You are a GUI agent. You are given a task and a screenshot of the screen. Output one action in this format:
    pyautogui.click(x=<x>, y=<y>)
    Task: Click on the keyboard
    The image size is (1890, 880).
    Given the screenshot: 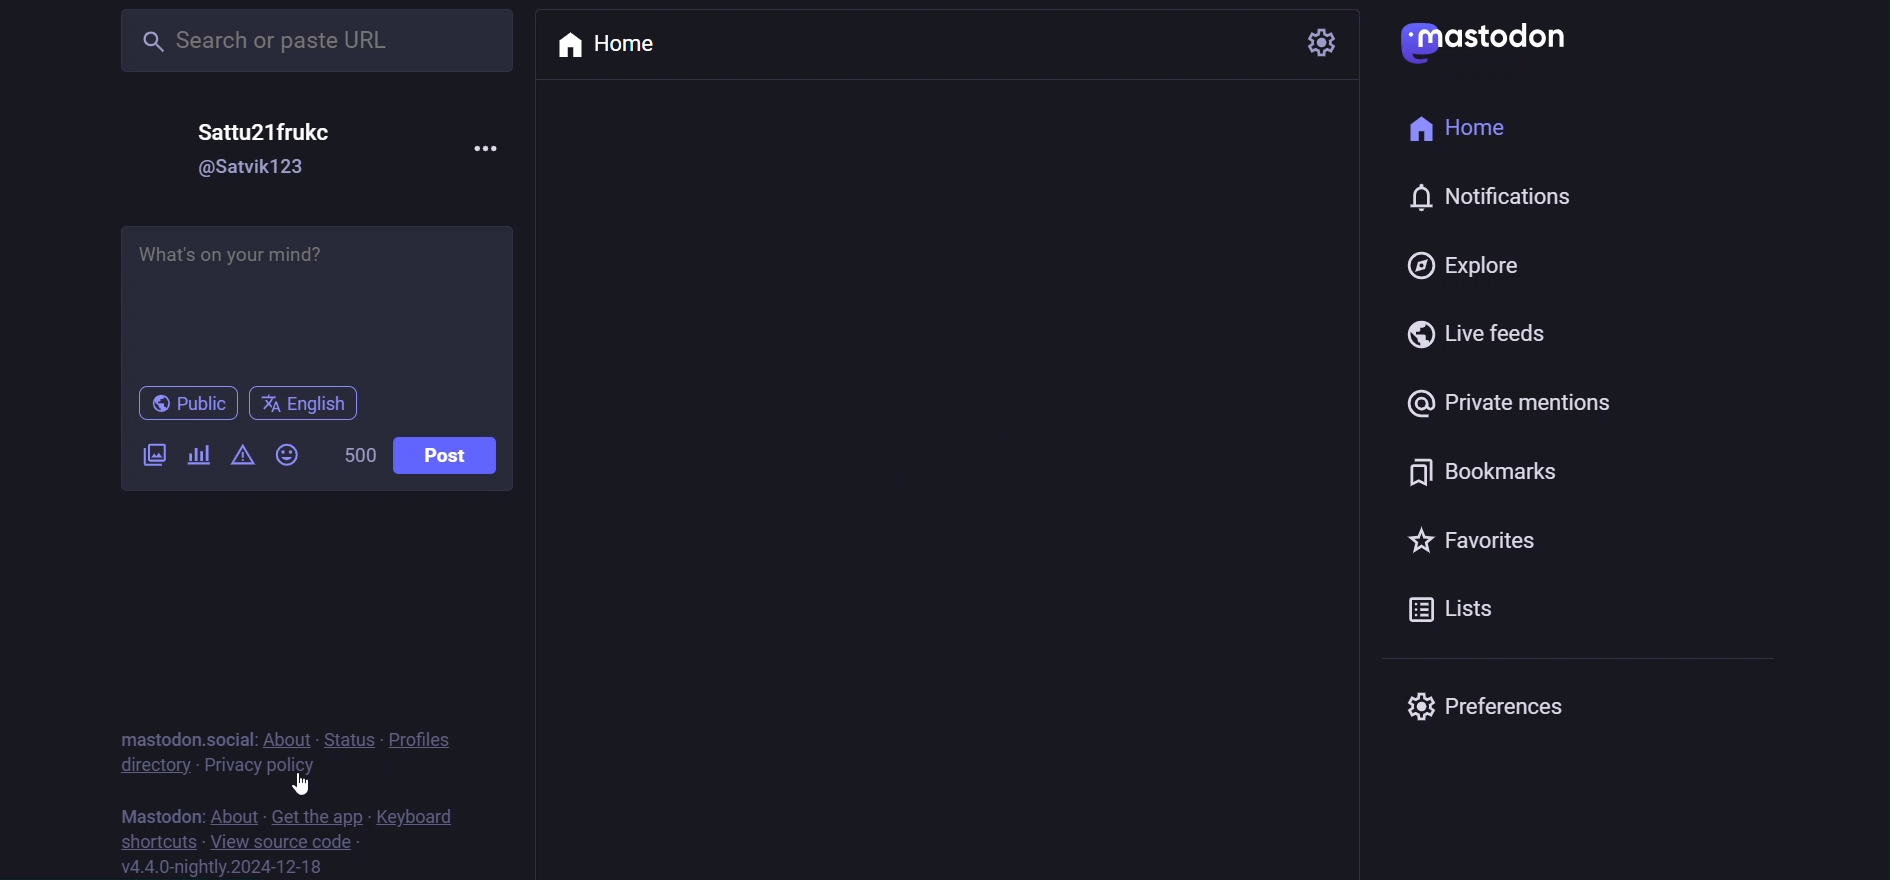 What is the action you would take?
    pyautogui.click(x=435, y=818)
    